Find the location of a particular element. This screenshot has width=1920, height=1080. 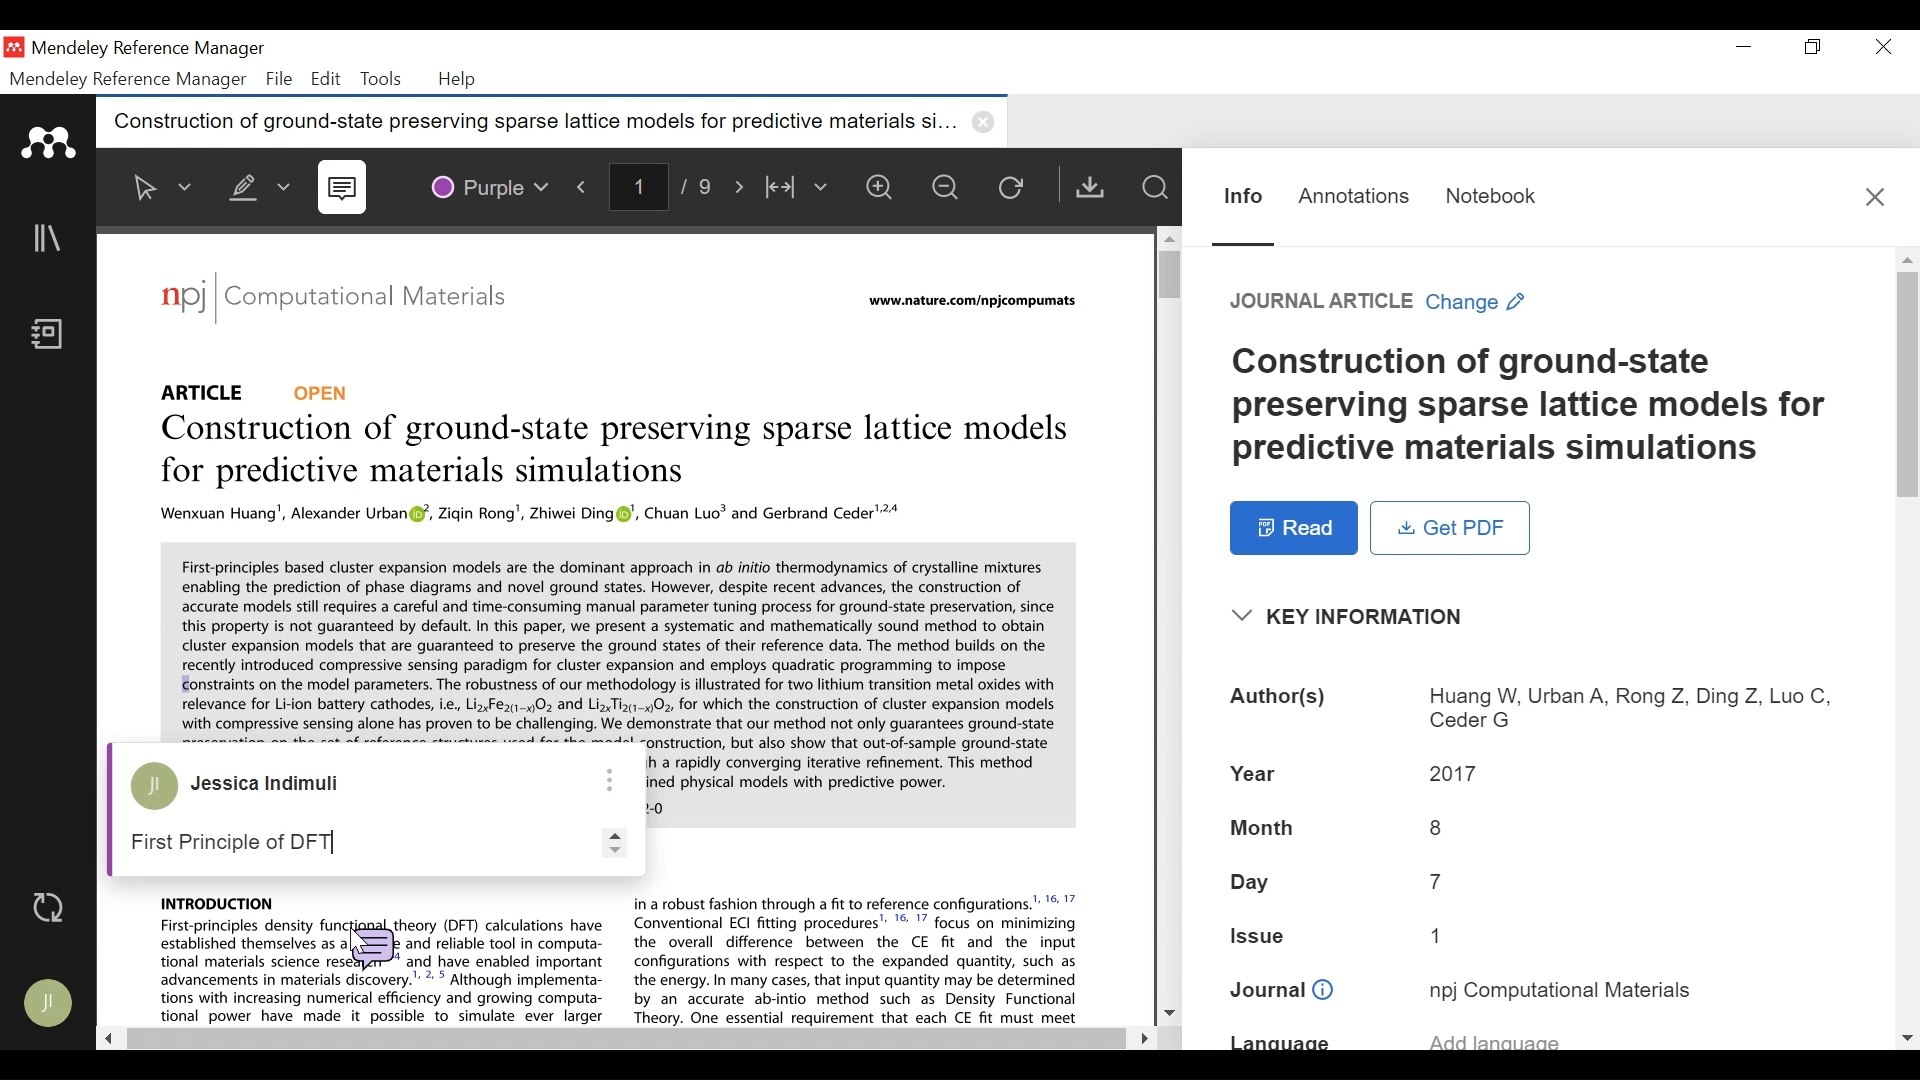

Get PDF is located at coordinates (1094, 187).